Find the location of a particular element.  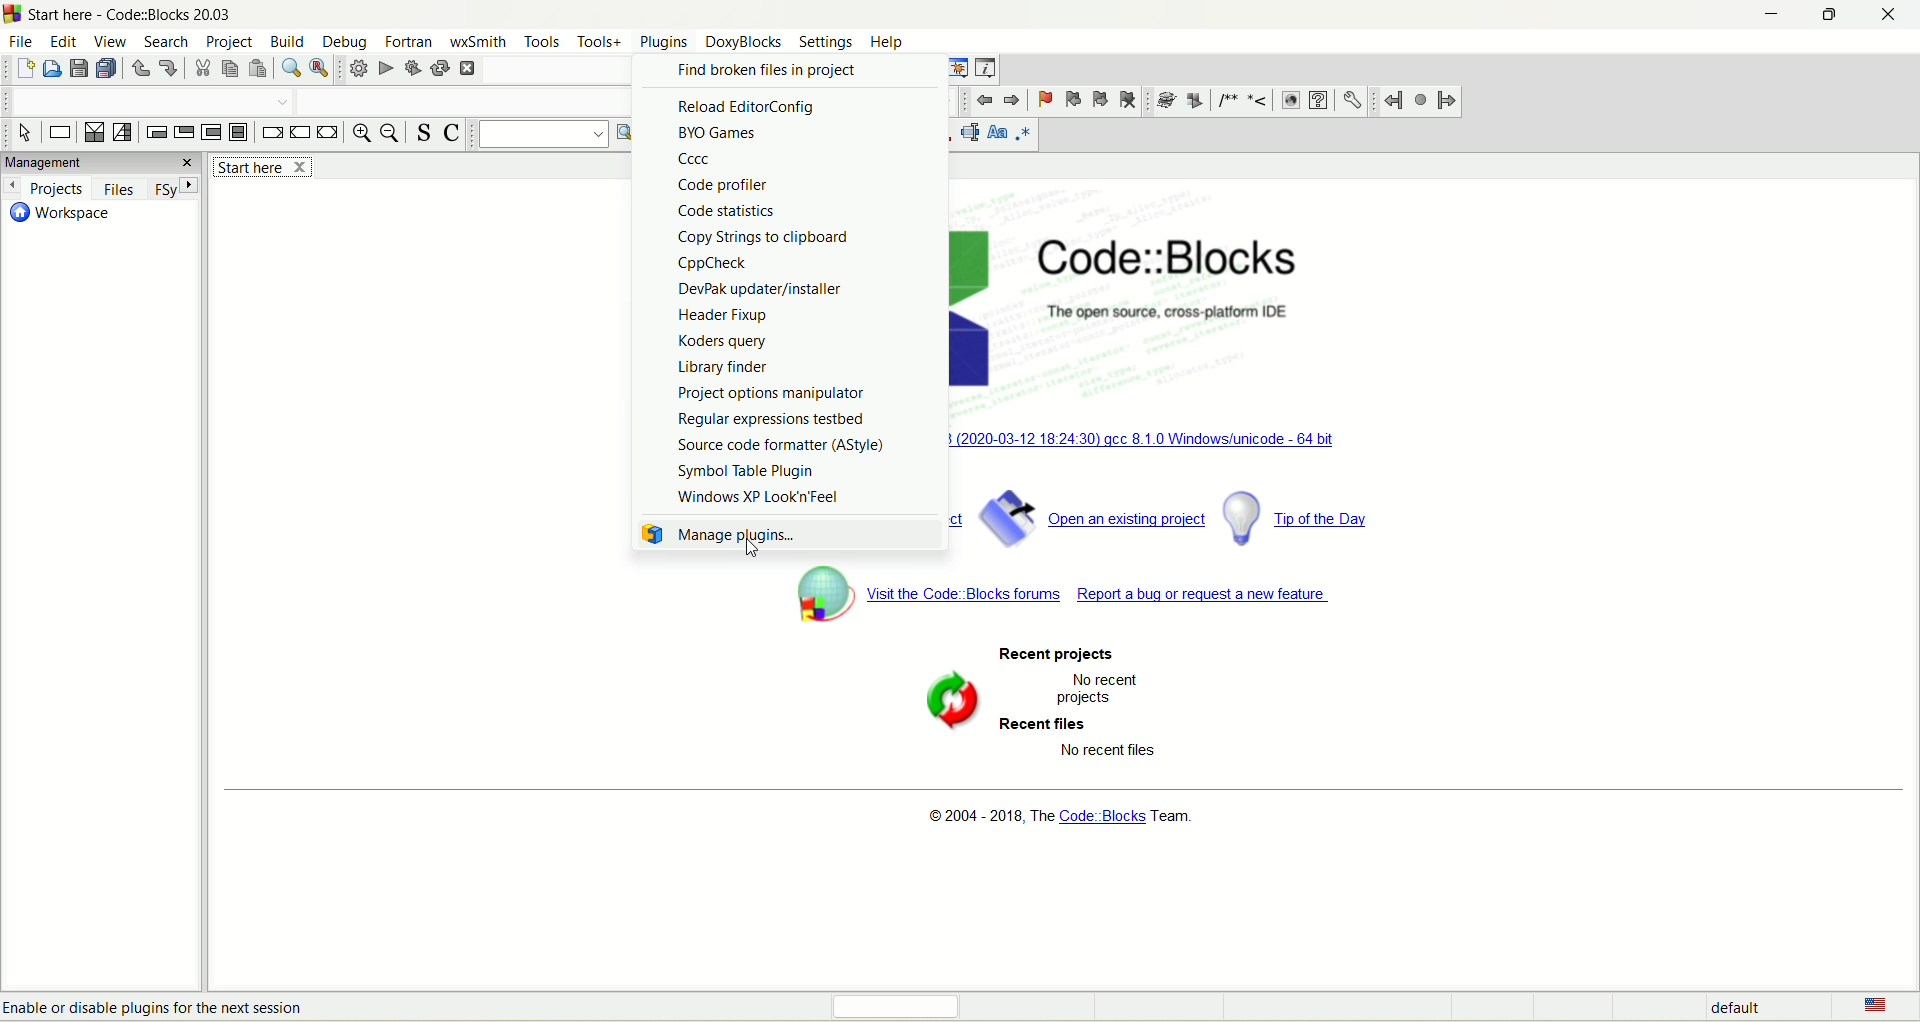

doxyblocks is located at coordinates (745, 43).